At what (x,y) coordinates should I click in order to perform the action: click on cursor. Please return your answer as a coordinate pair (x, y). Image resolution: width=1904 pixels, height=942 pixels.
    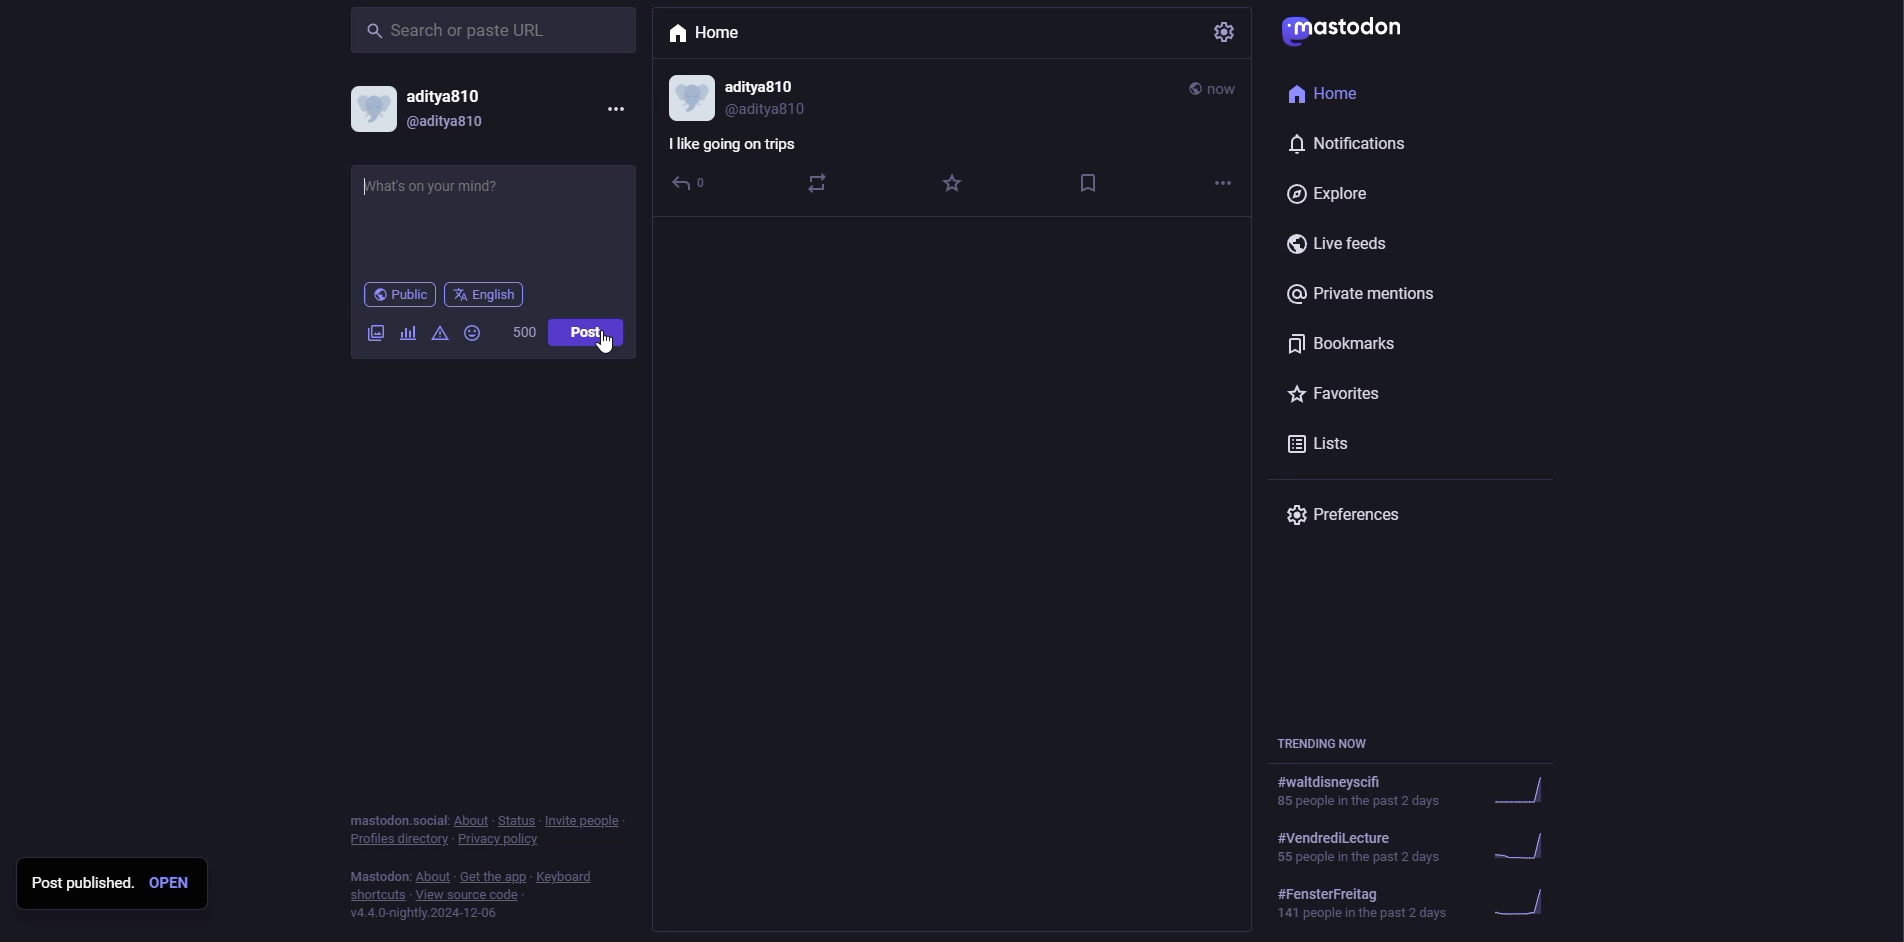
    Looking at the image, I should click on (605, 350).